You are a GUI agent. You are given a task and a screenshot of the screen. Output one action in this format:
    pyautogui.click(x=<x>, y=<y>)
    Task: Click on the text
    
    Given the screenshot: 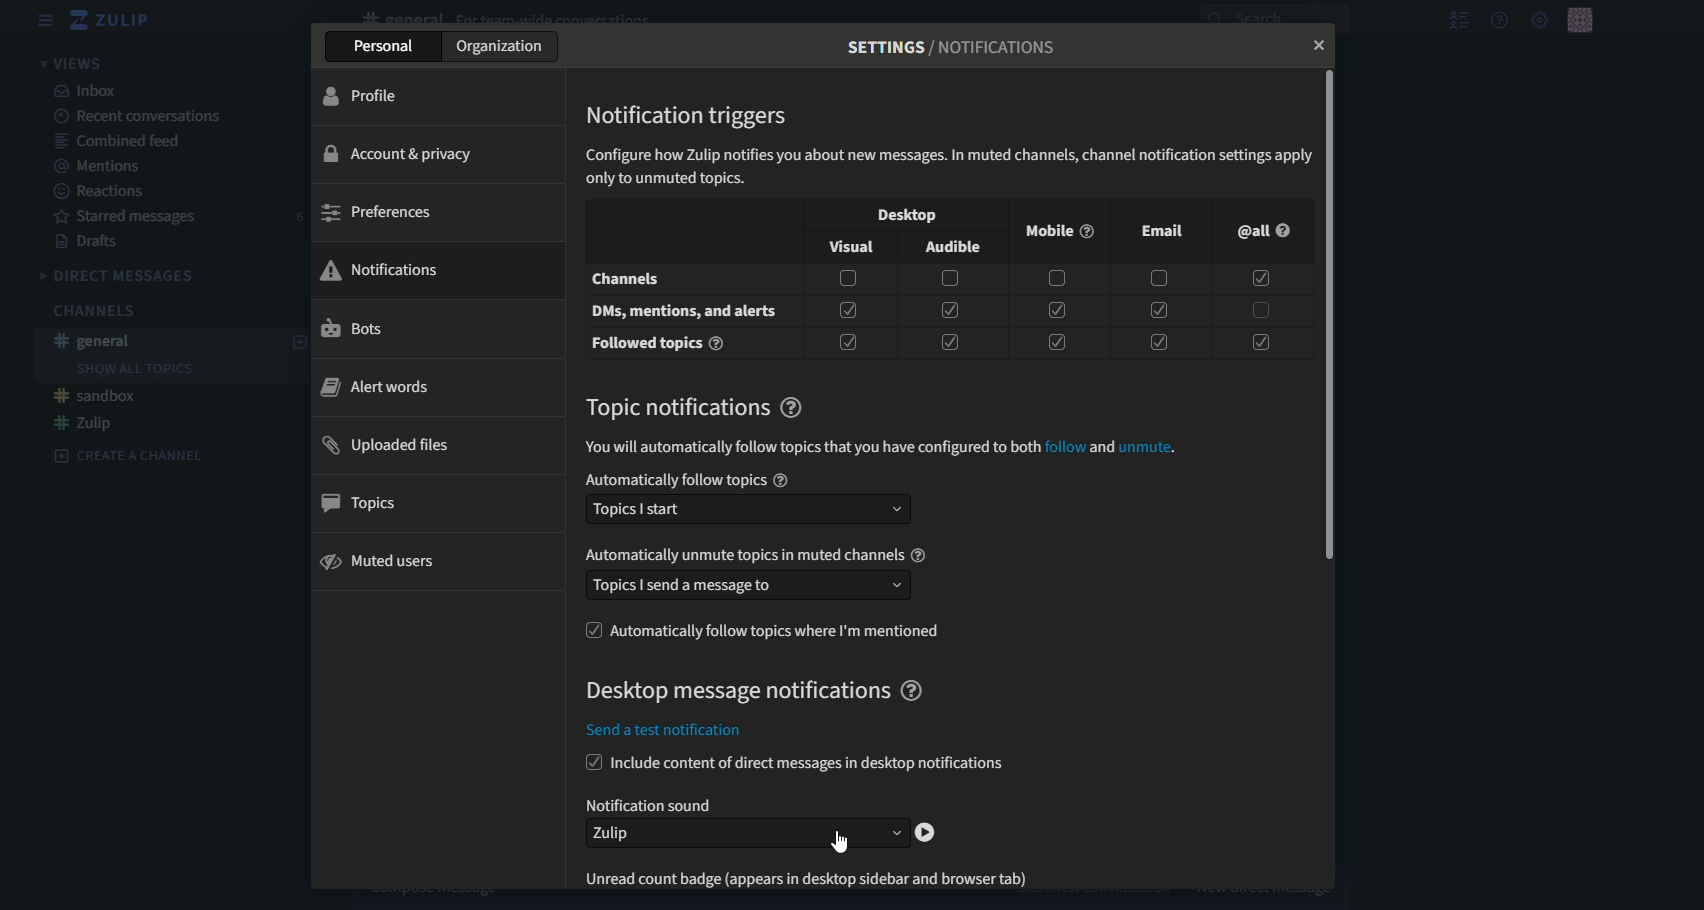 What is the action you would take?
    pyautogui.click(x=689, y=480)
    